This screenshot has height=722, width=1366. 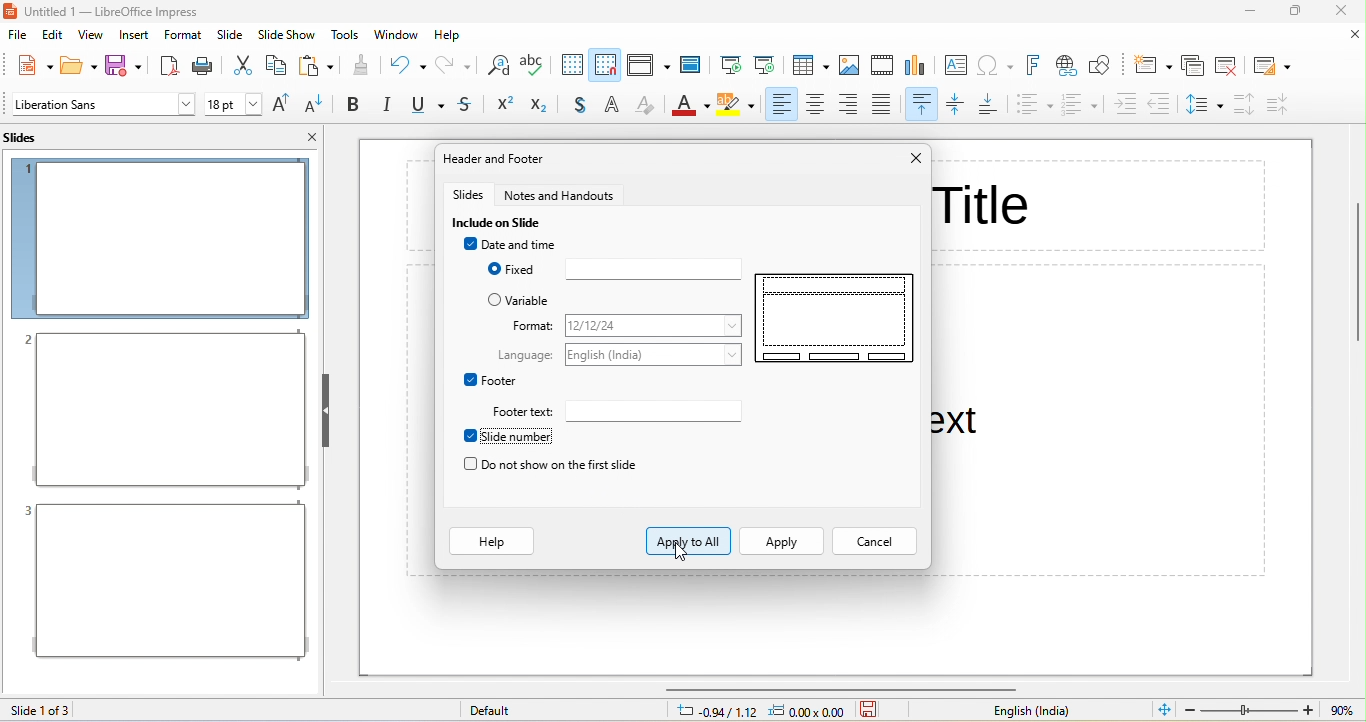 I want to click on underline, so click(x=425, y=106).